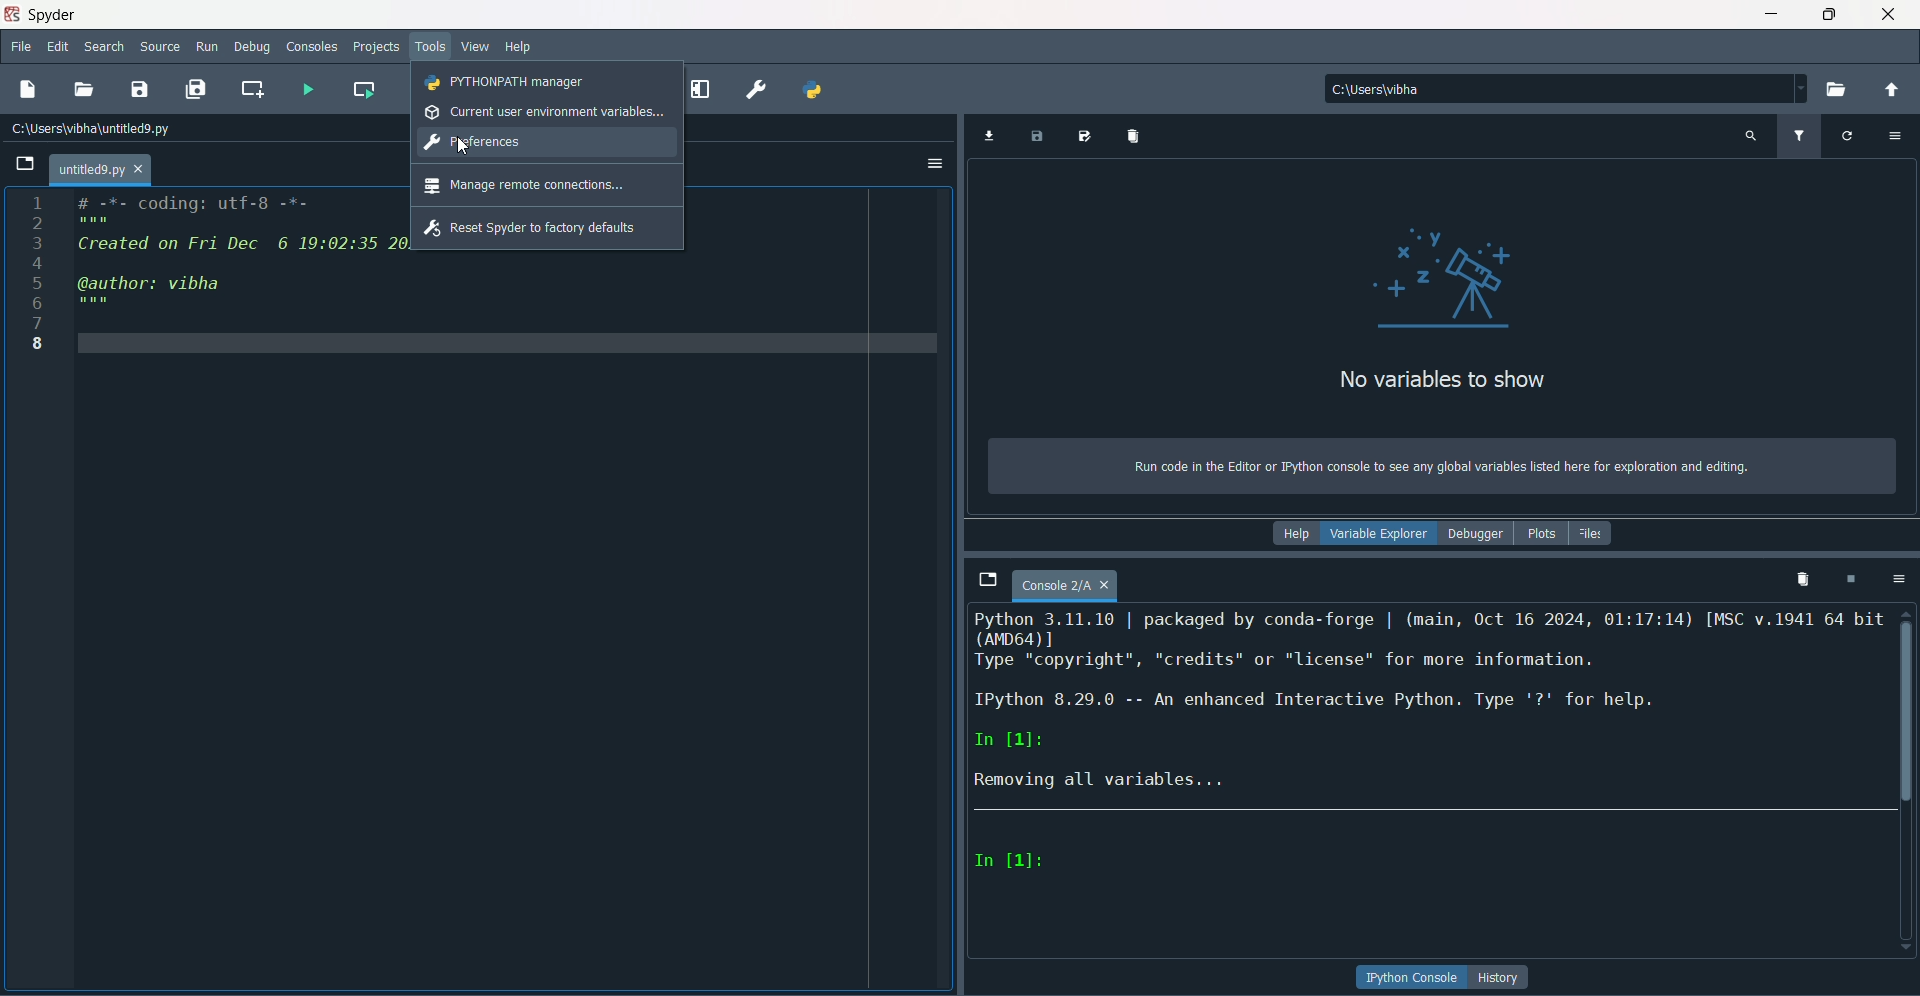 This screenshot has height=996, width=1920. What do you see at coordinates (100, 169) in the screenshot?
I see `tab name` at bounding box center [100, 169].